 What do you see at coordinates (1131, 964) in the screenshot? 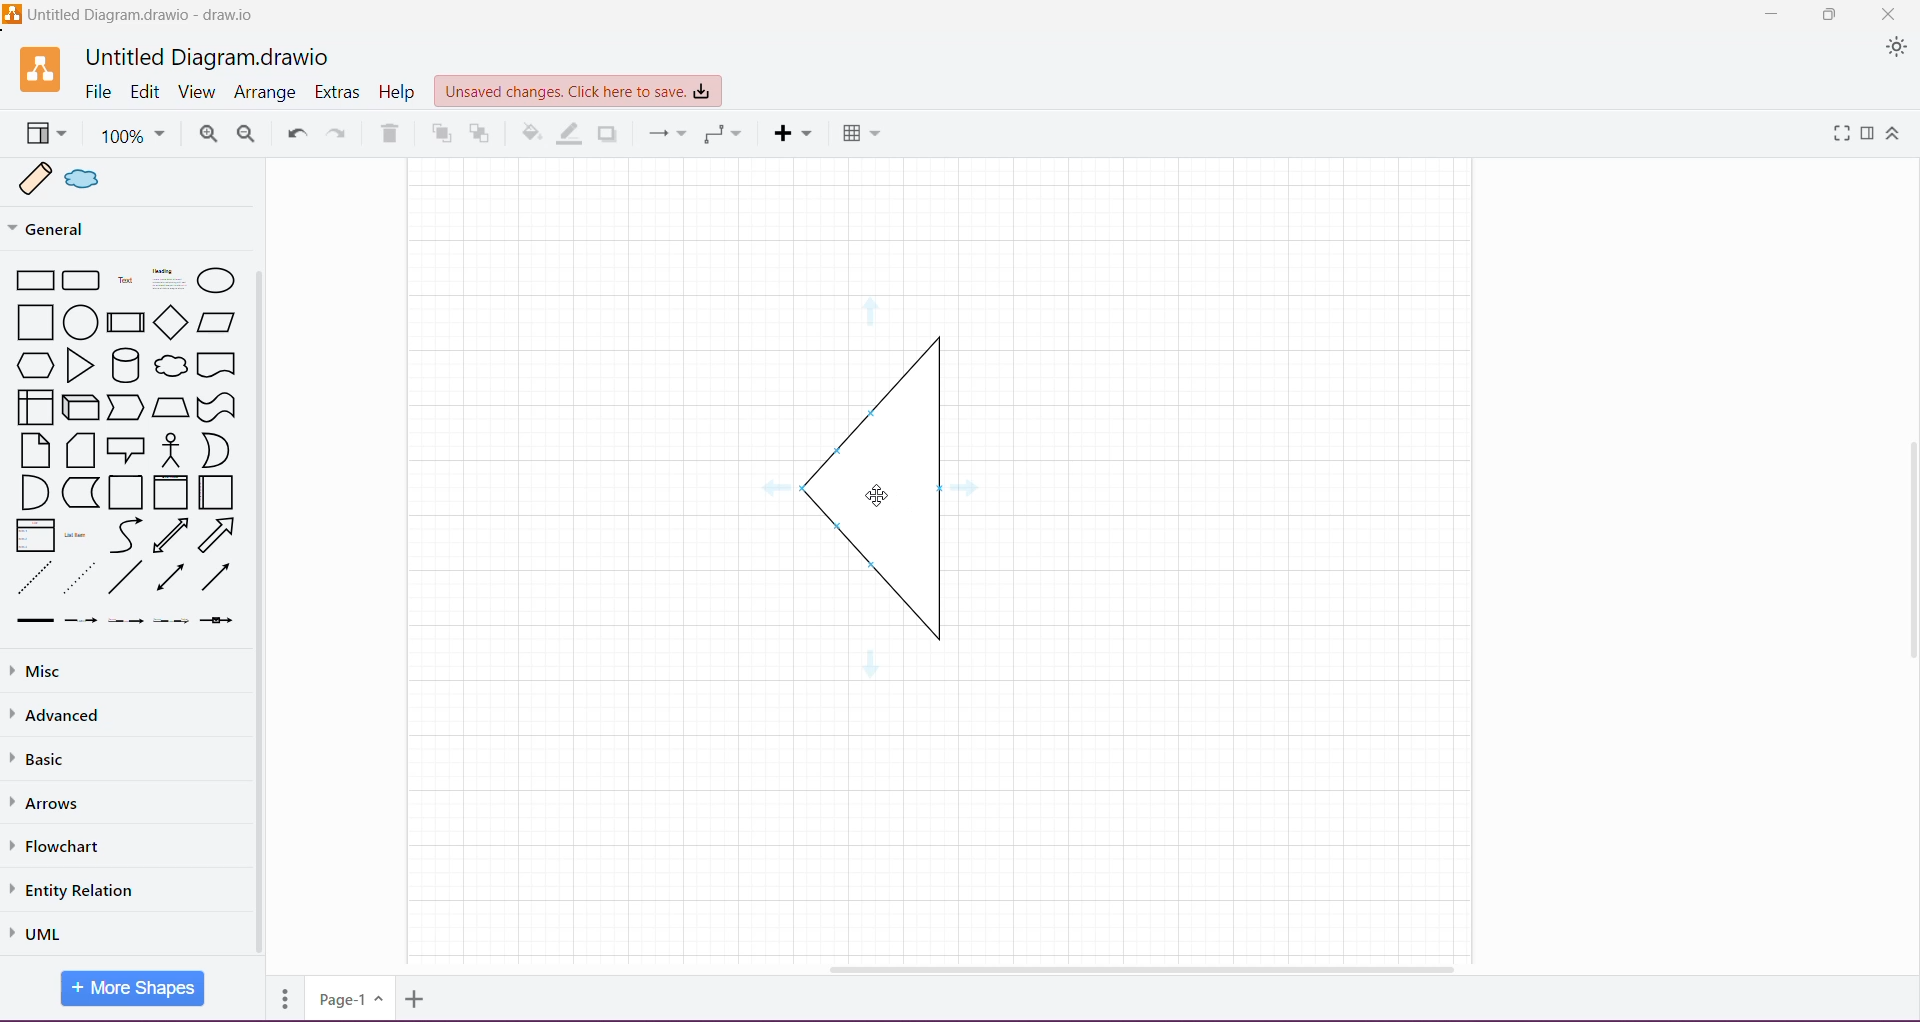
I see `Horizontal Scroll Bar` at bounding box center [1131, 964].